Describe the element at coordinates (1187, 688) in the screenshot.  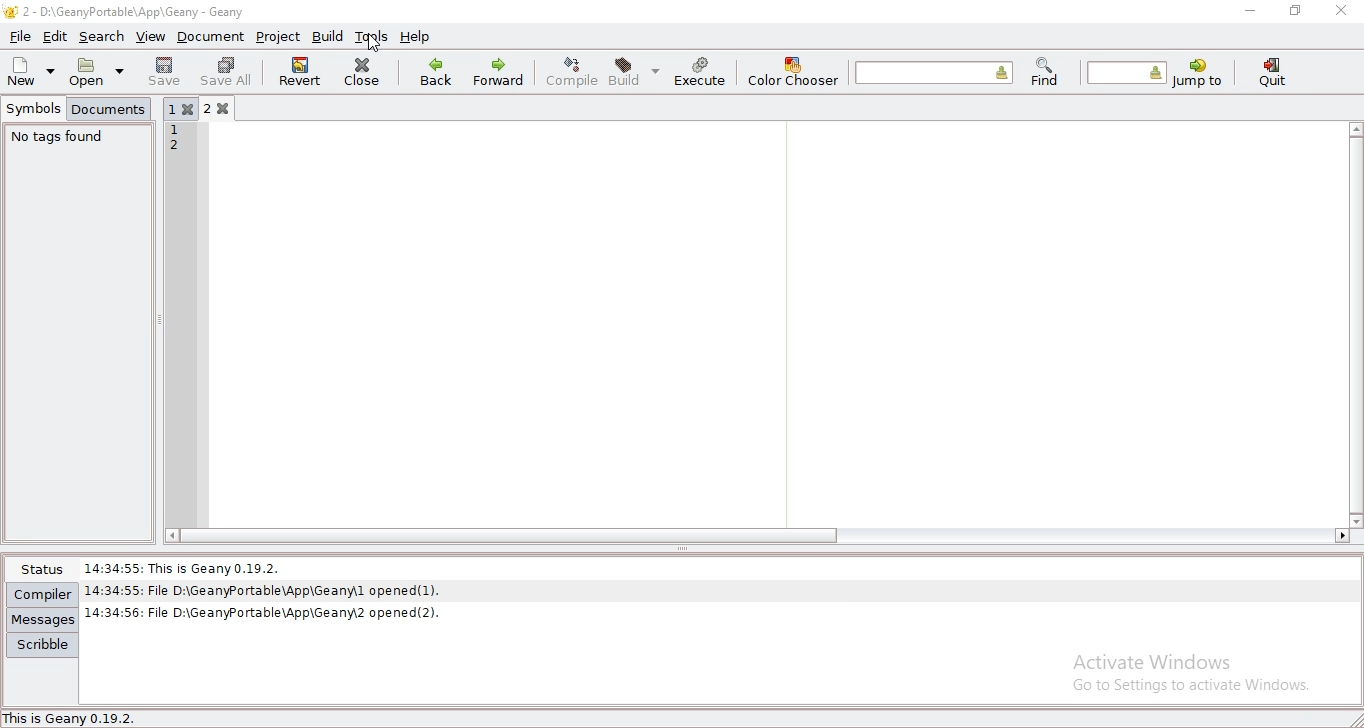
I see `go to settings to activate windows` at that location.